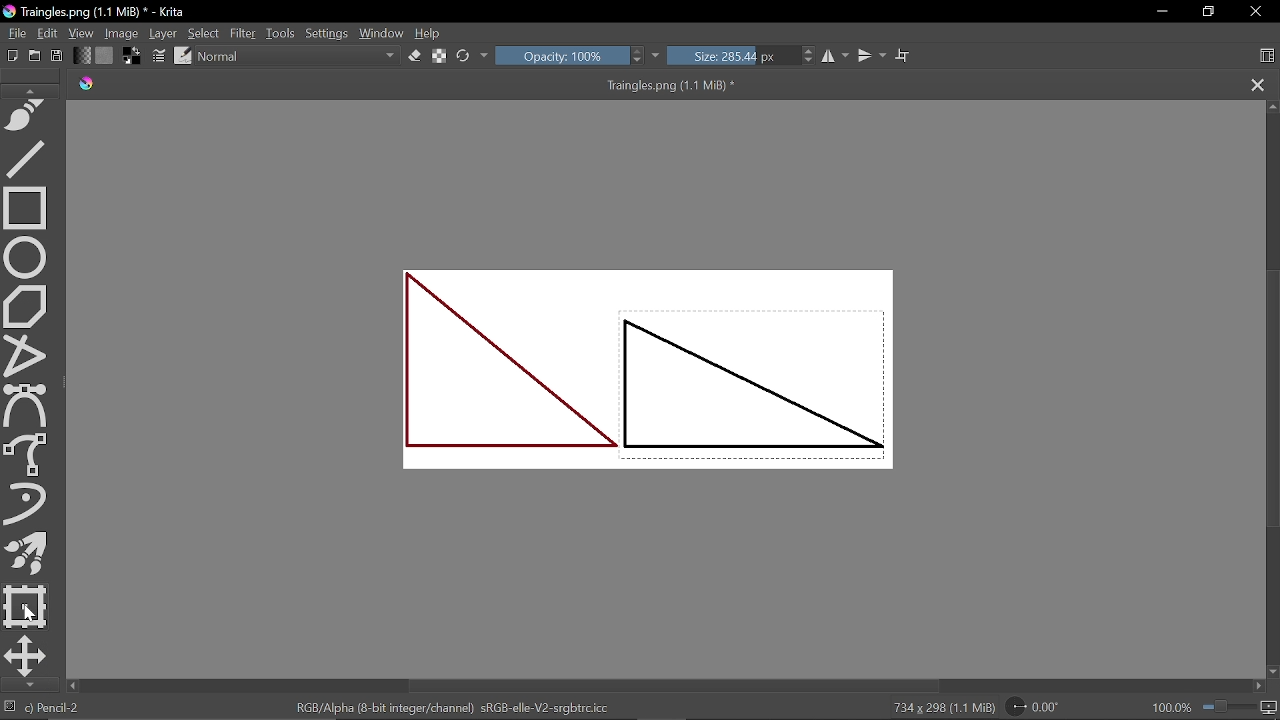 The image size is (1280, 720). I want to click on Move up in tools, so click(33, 90).